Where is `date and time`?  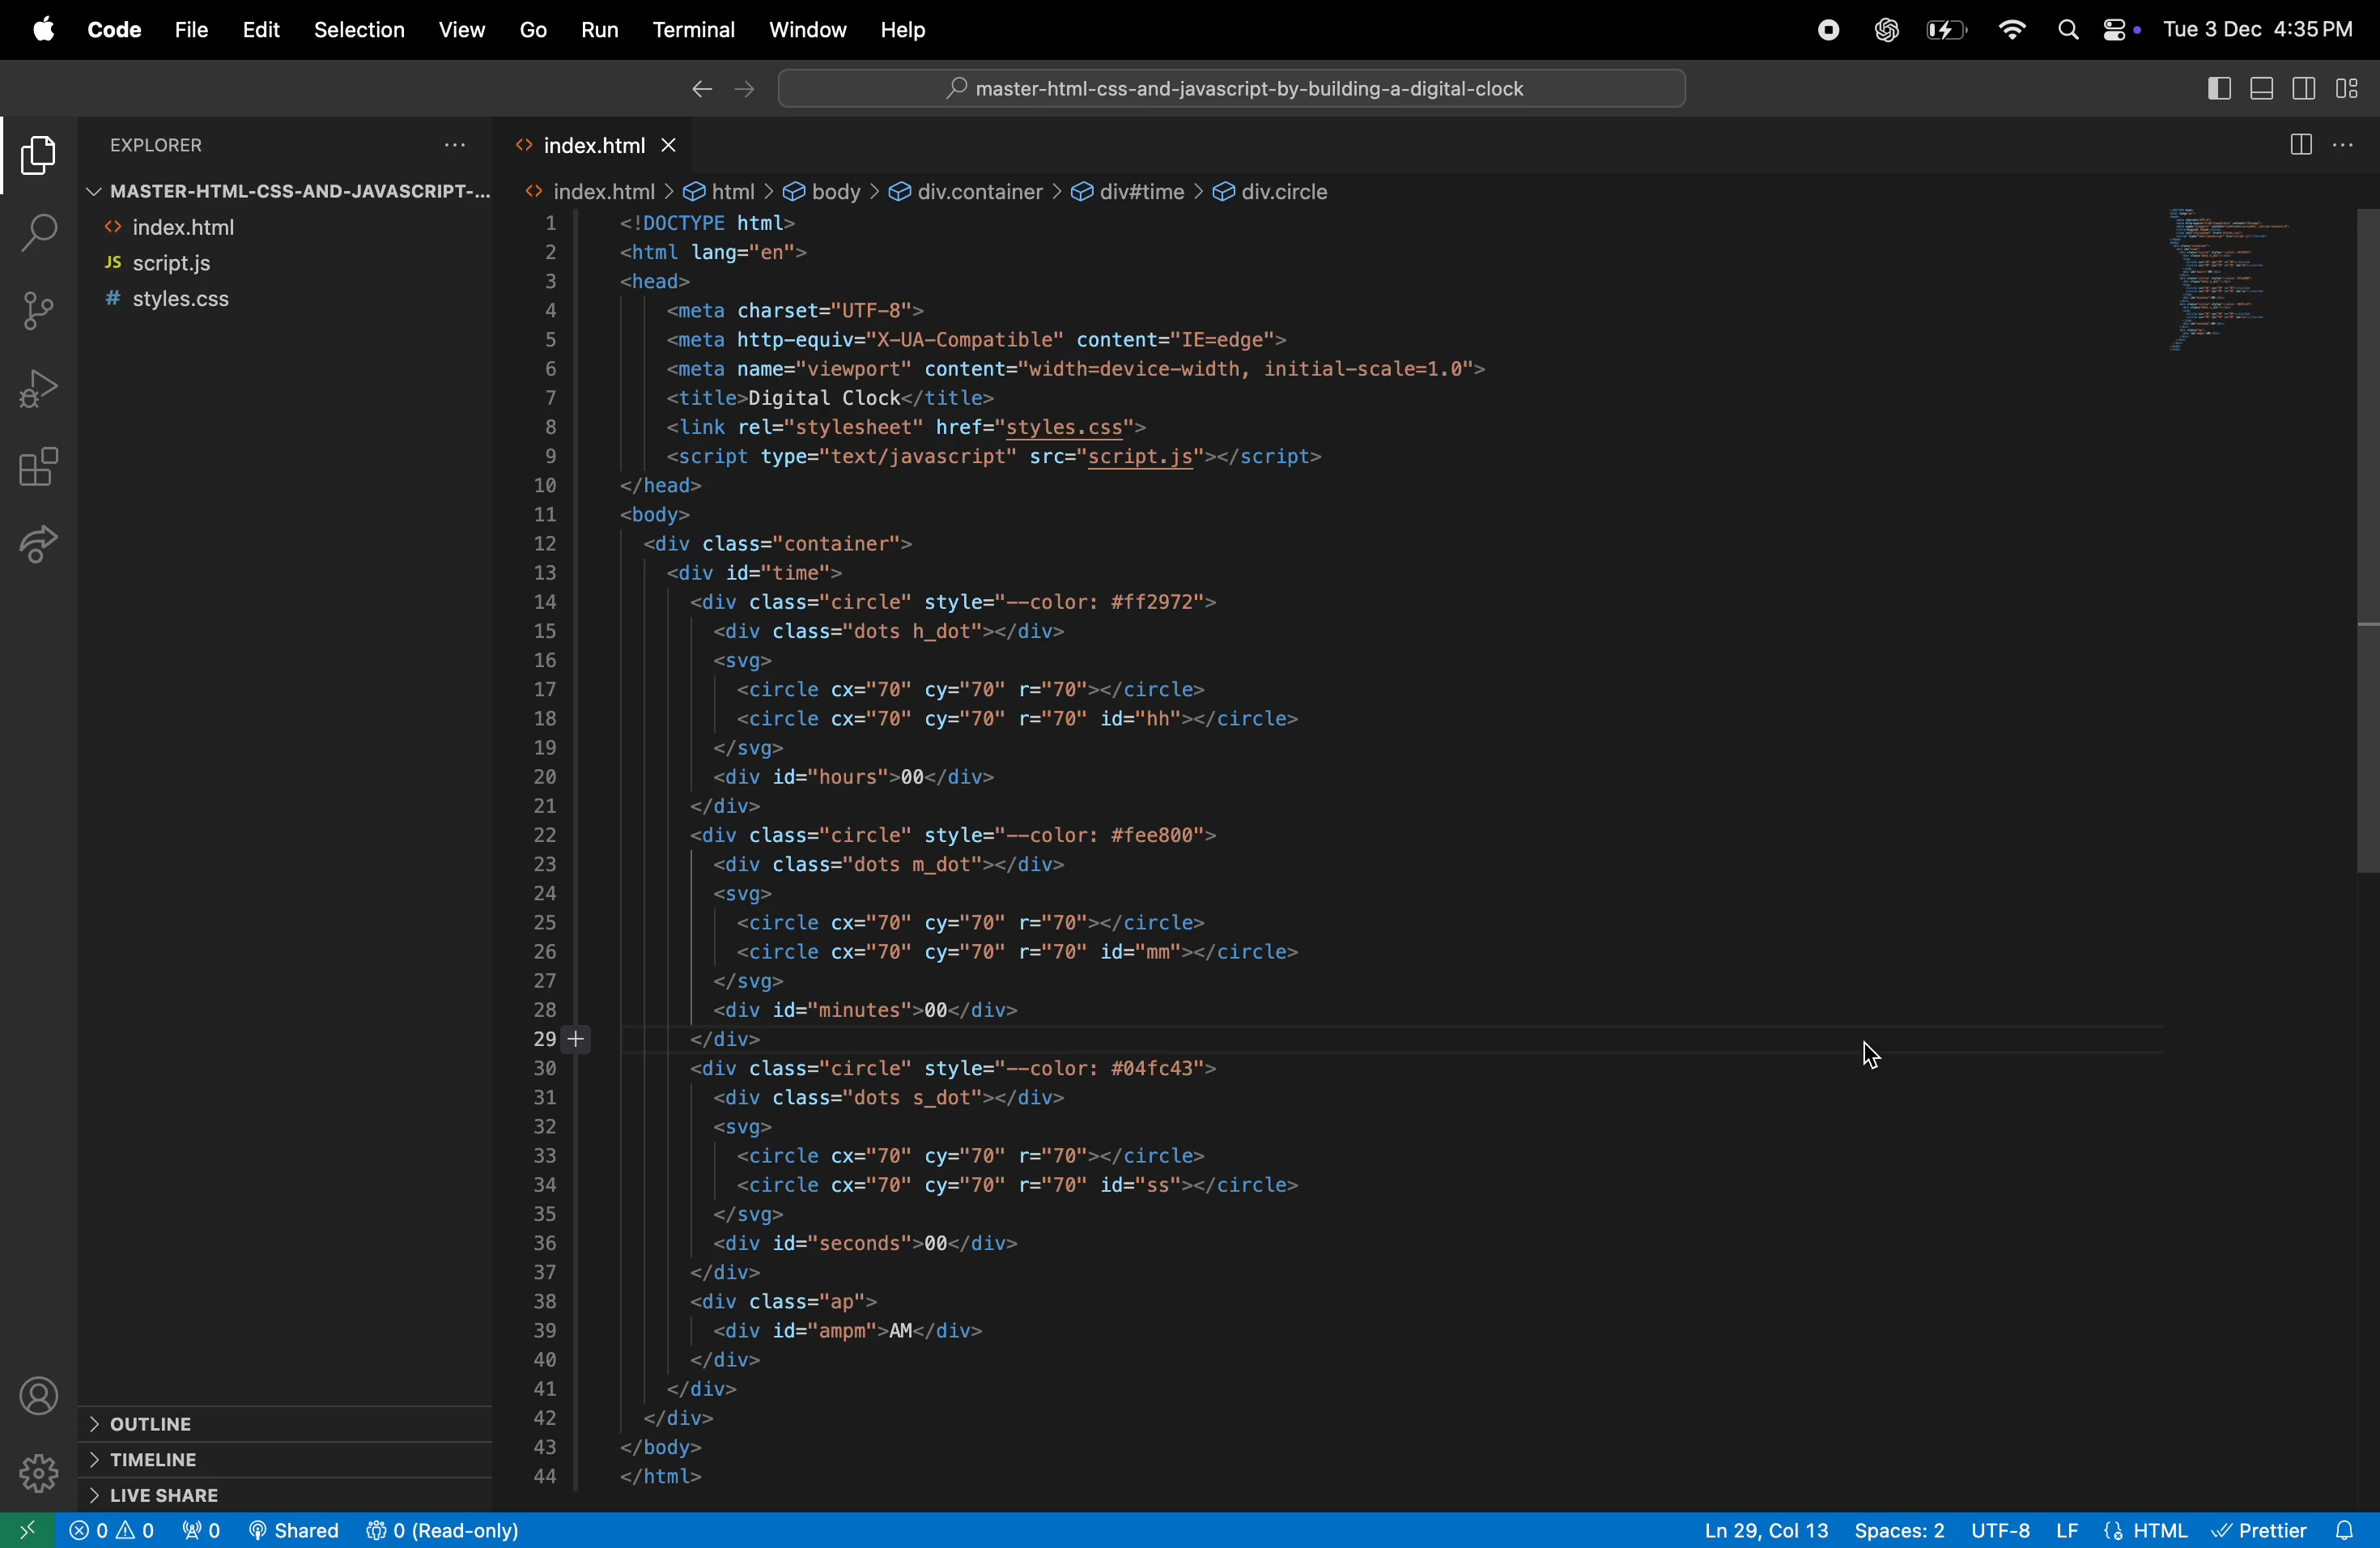
date and time is located at coordinates (2263, 27).